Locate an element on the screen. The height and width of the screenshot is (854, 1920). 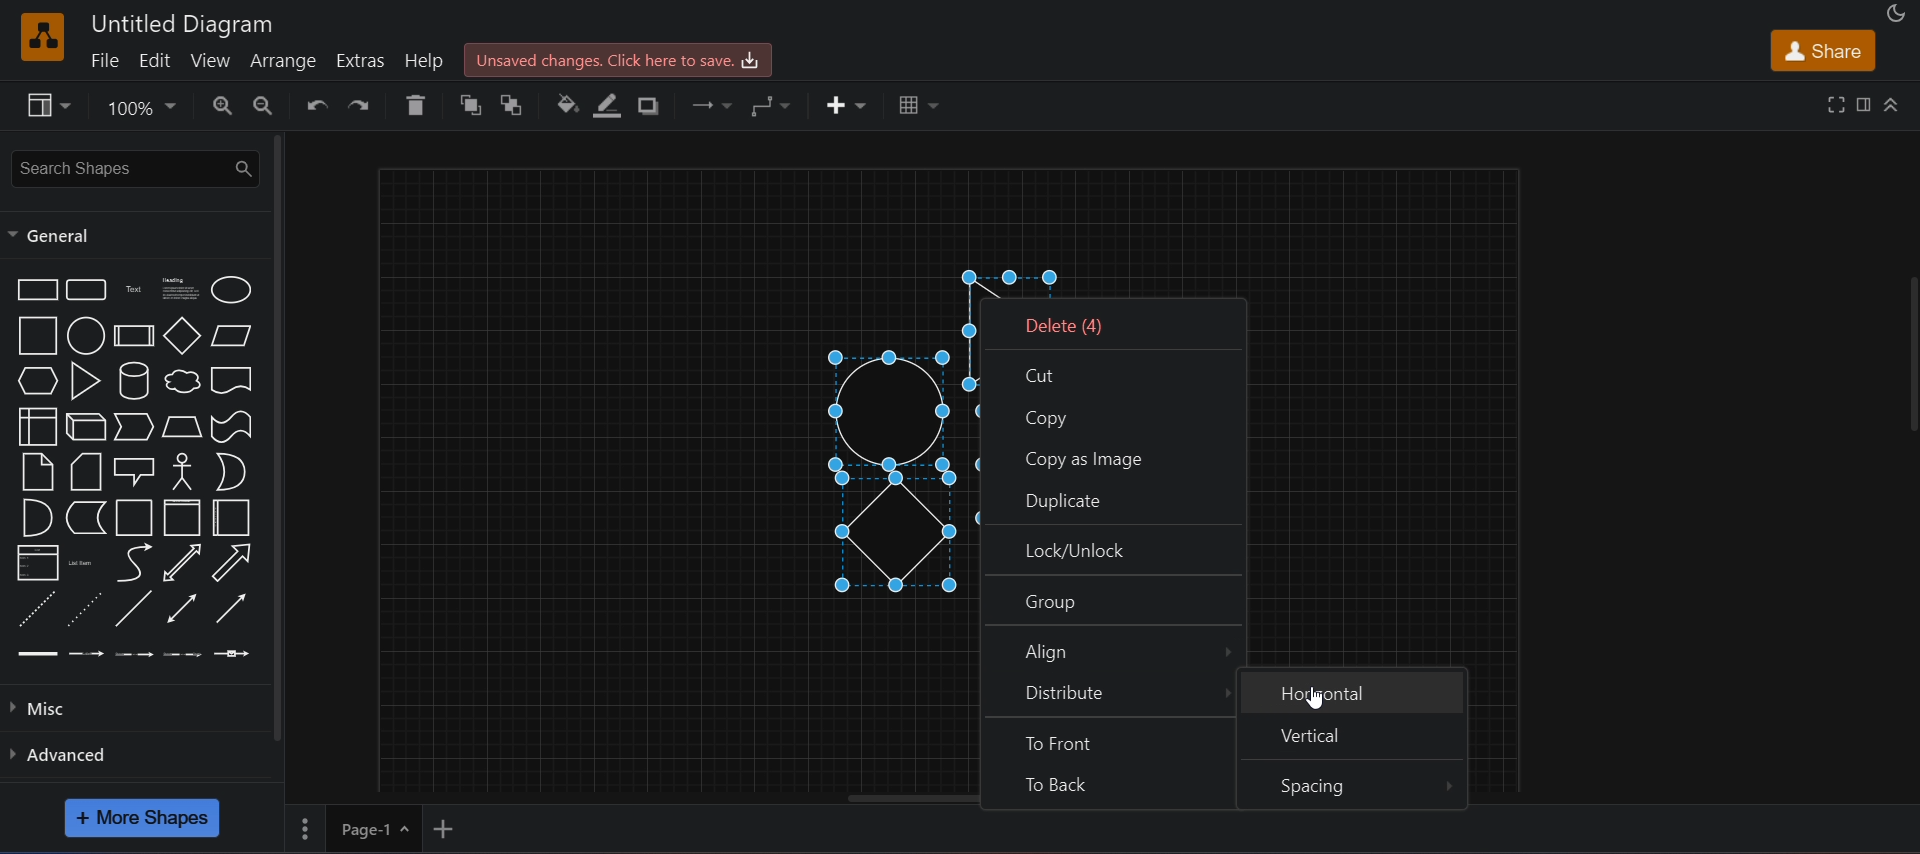
lock/unlock is located at coordinates (1113, 551).